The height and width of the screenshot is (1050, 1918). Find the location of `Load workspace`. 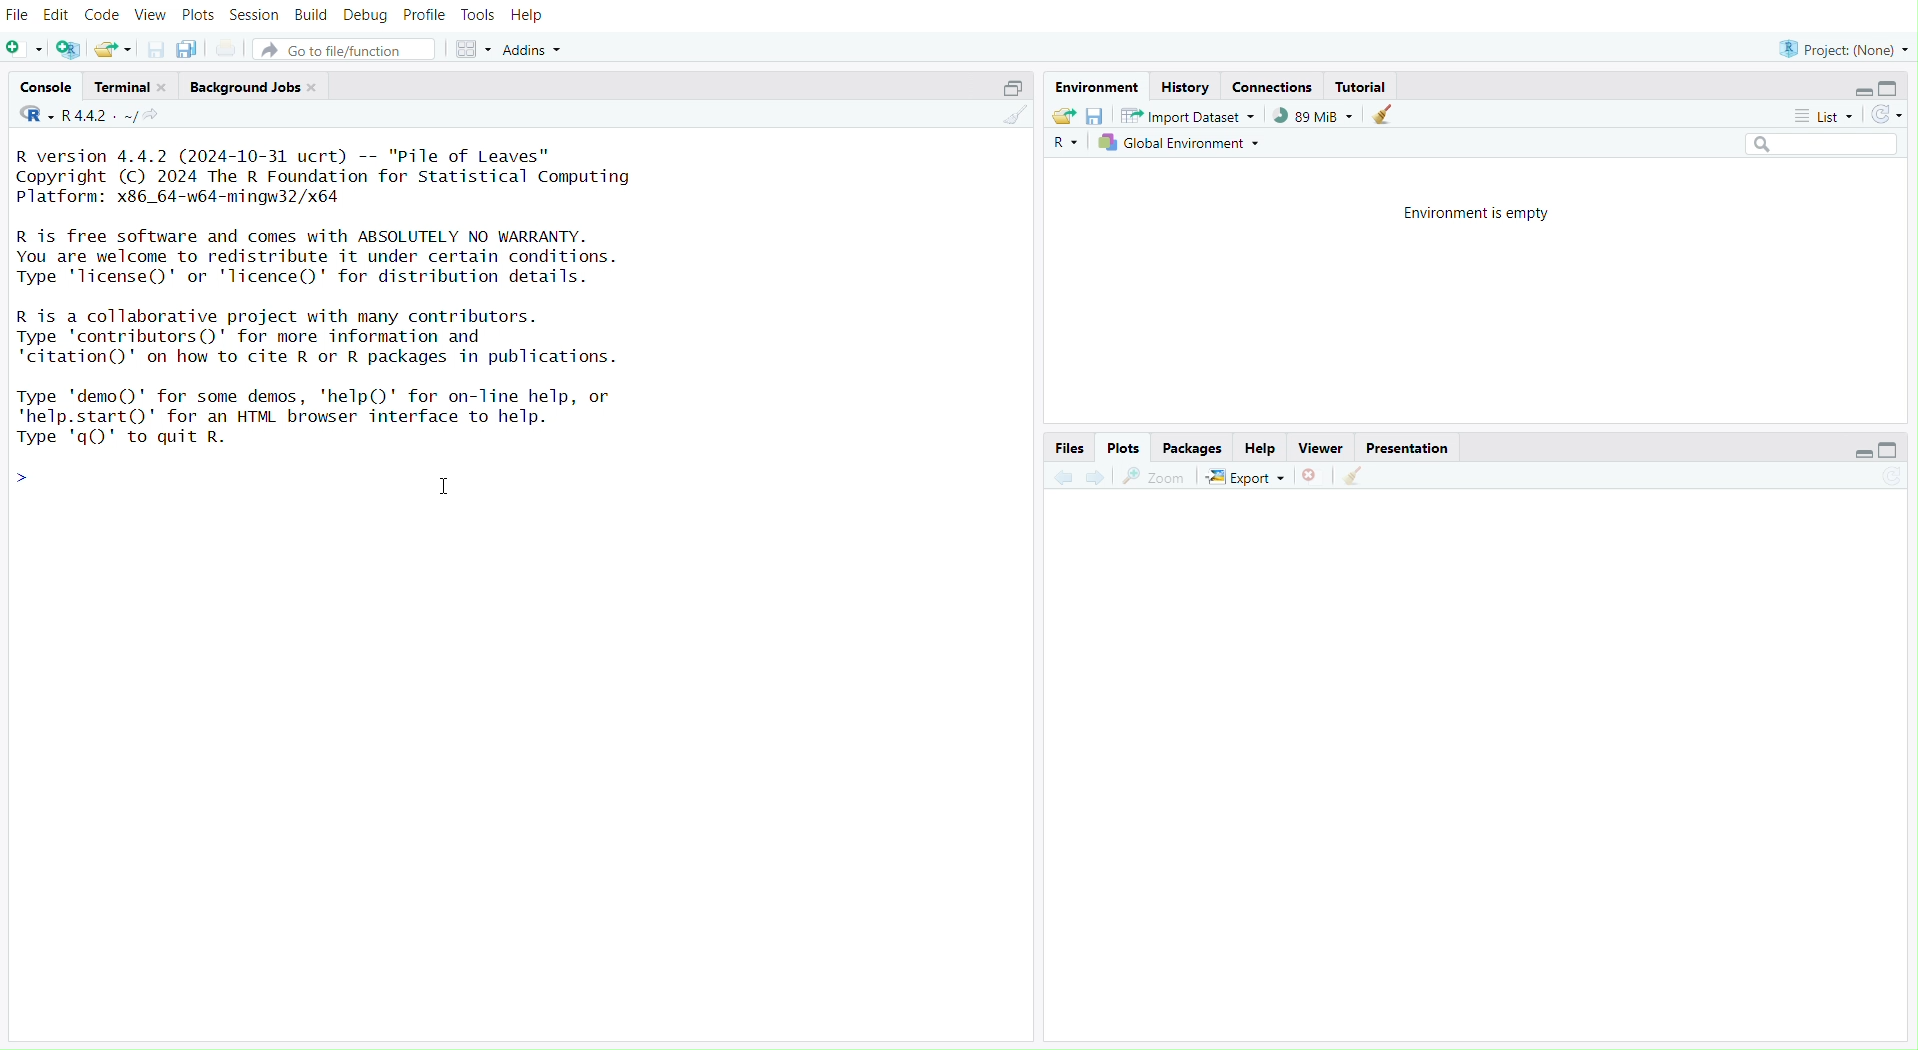

Load workspace is located at coordinates (1065, 116).